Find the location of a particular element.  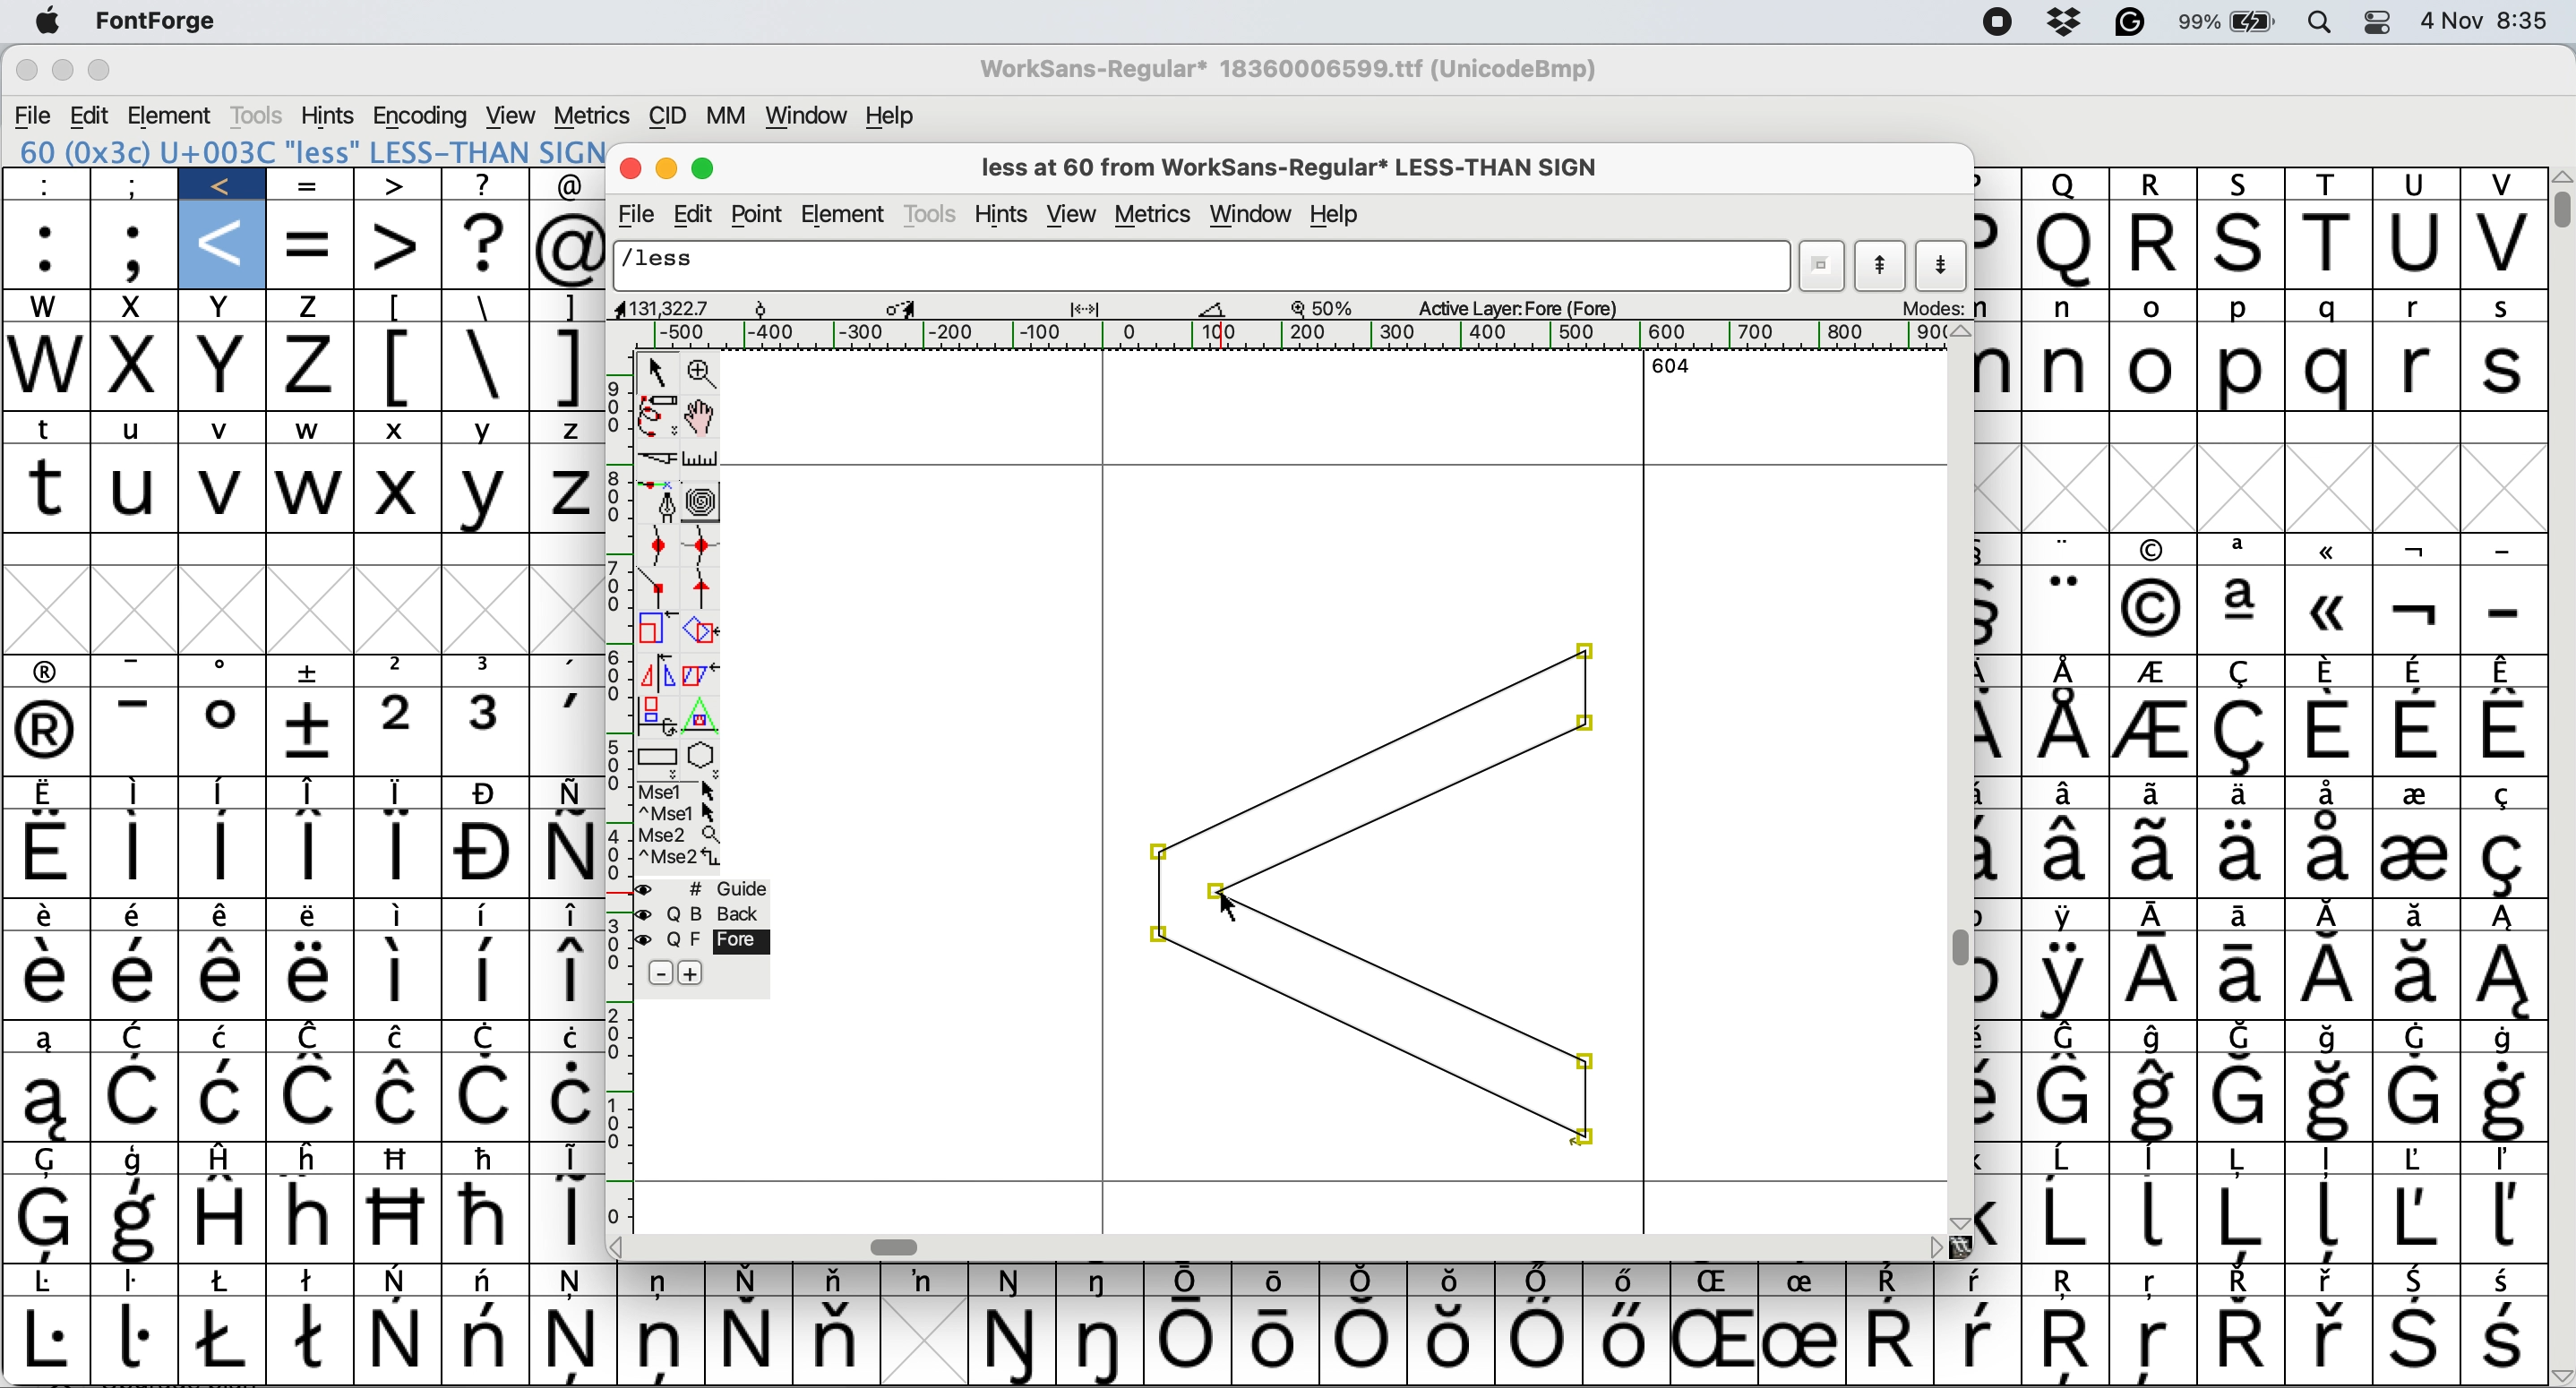

glyph name is located at coordinates (1203, 267).